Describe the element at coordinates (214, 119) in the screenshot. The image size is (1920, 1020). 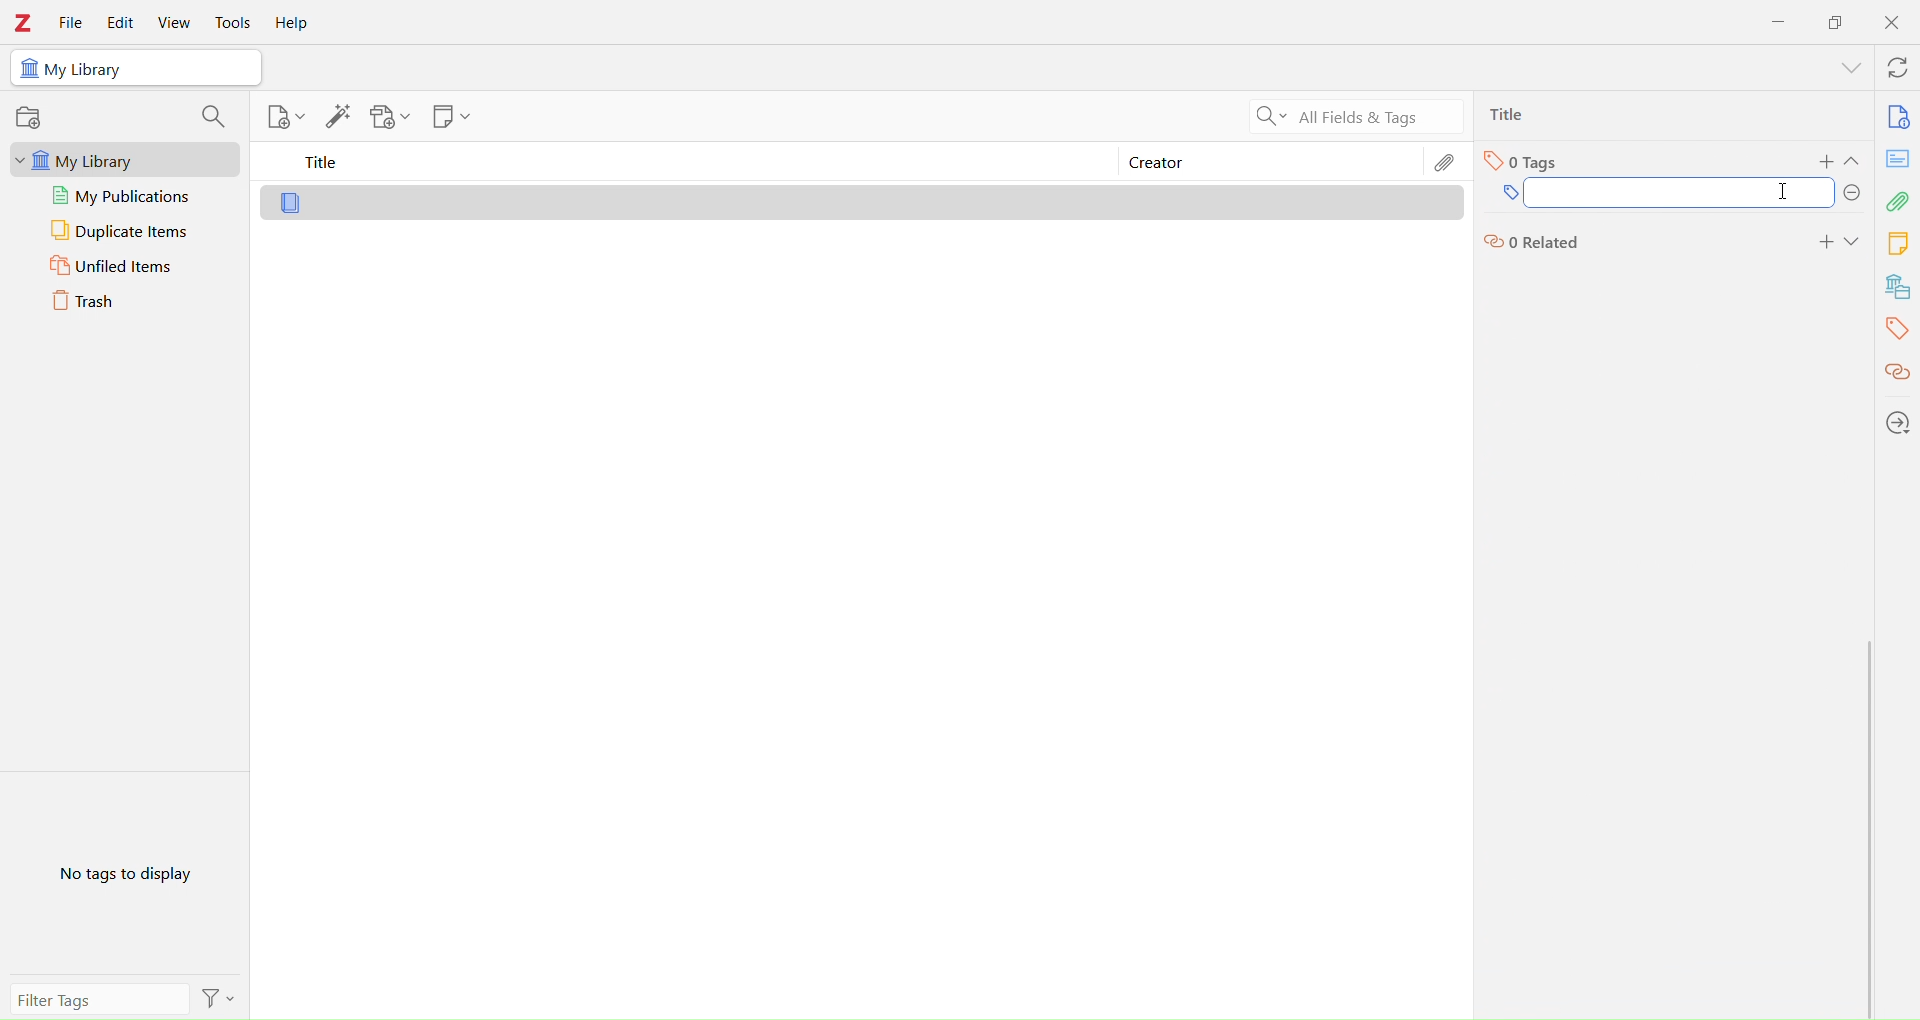
I see `search` at that location.